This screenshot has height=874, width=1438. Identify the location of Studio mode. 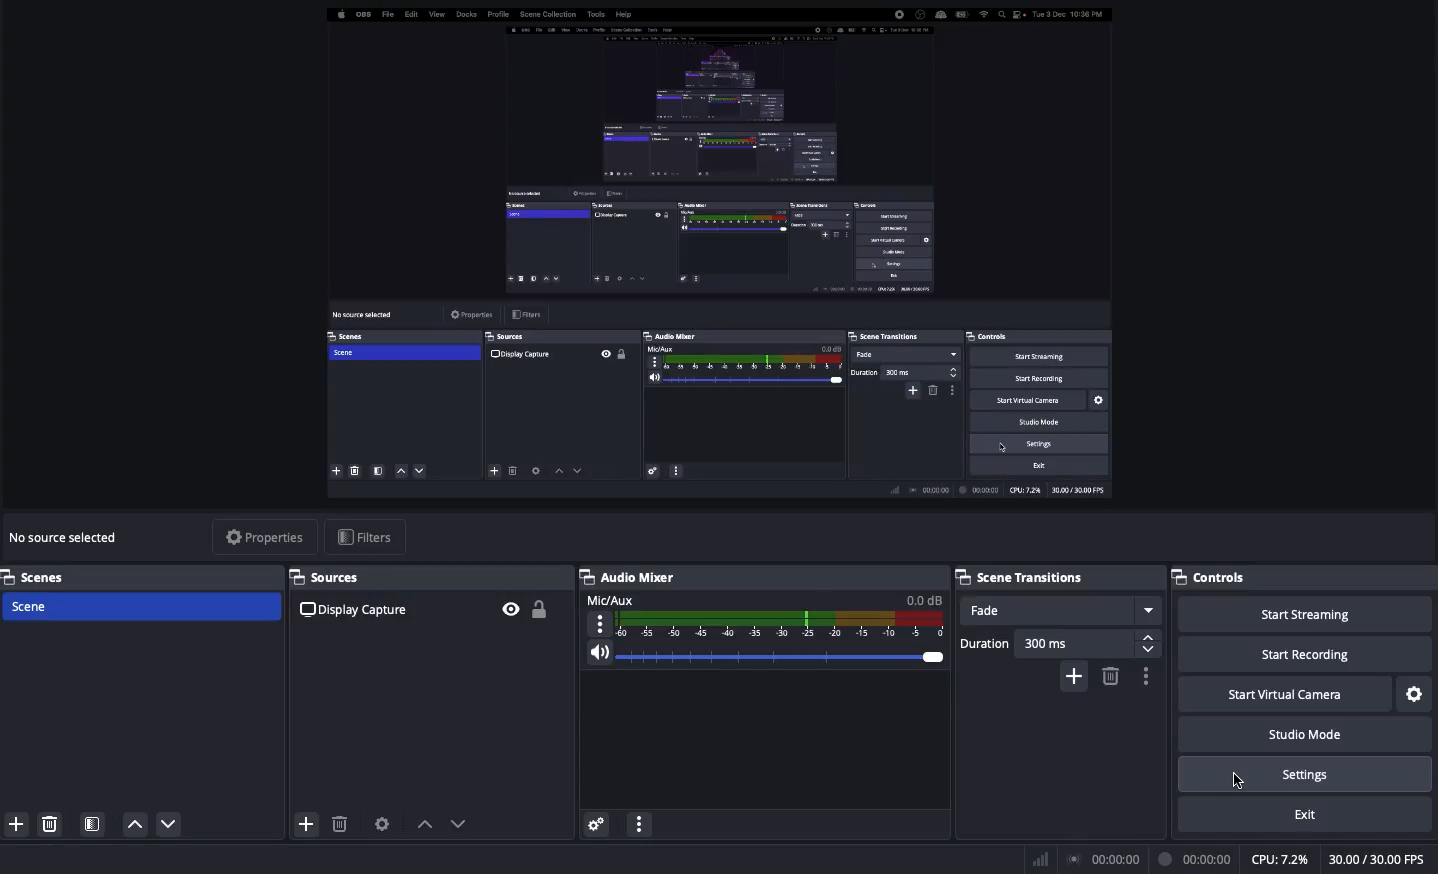
(1310, 735).